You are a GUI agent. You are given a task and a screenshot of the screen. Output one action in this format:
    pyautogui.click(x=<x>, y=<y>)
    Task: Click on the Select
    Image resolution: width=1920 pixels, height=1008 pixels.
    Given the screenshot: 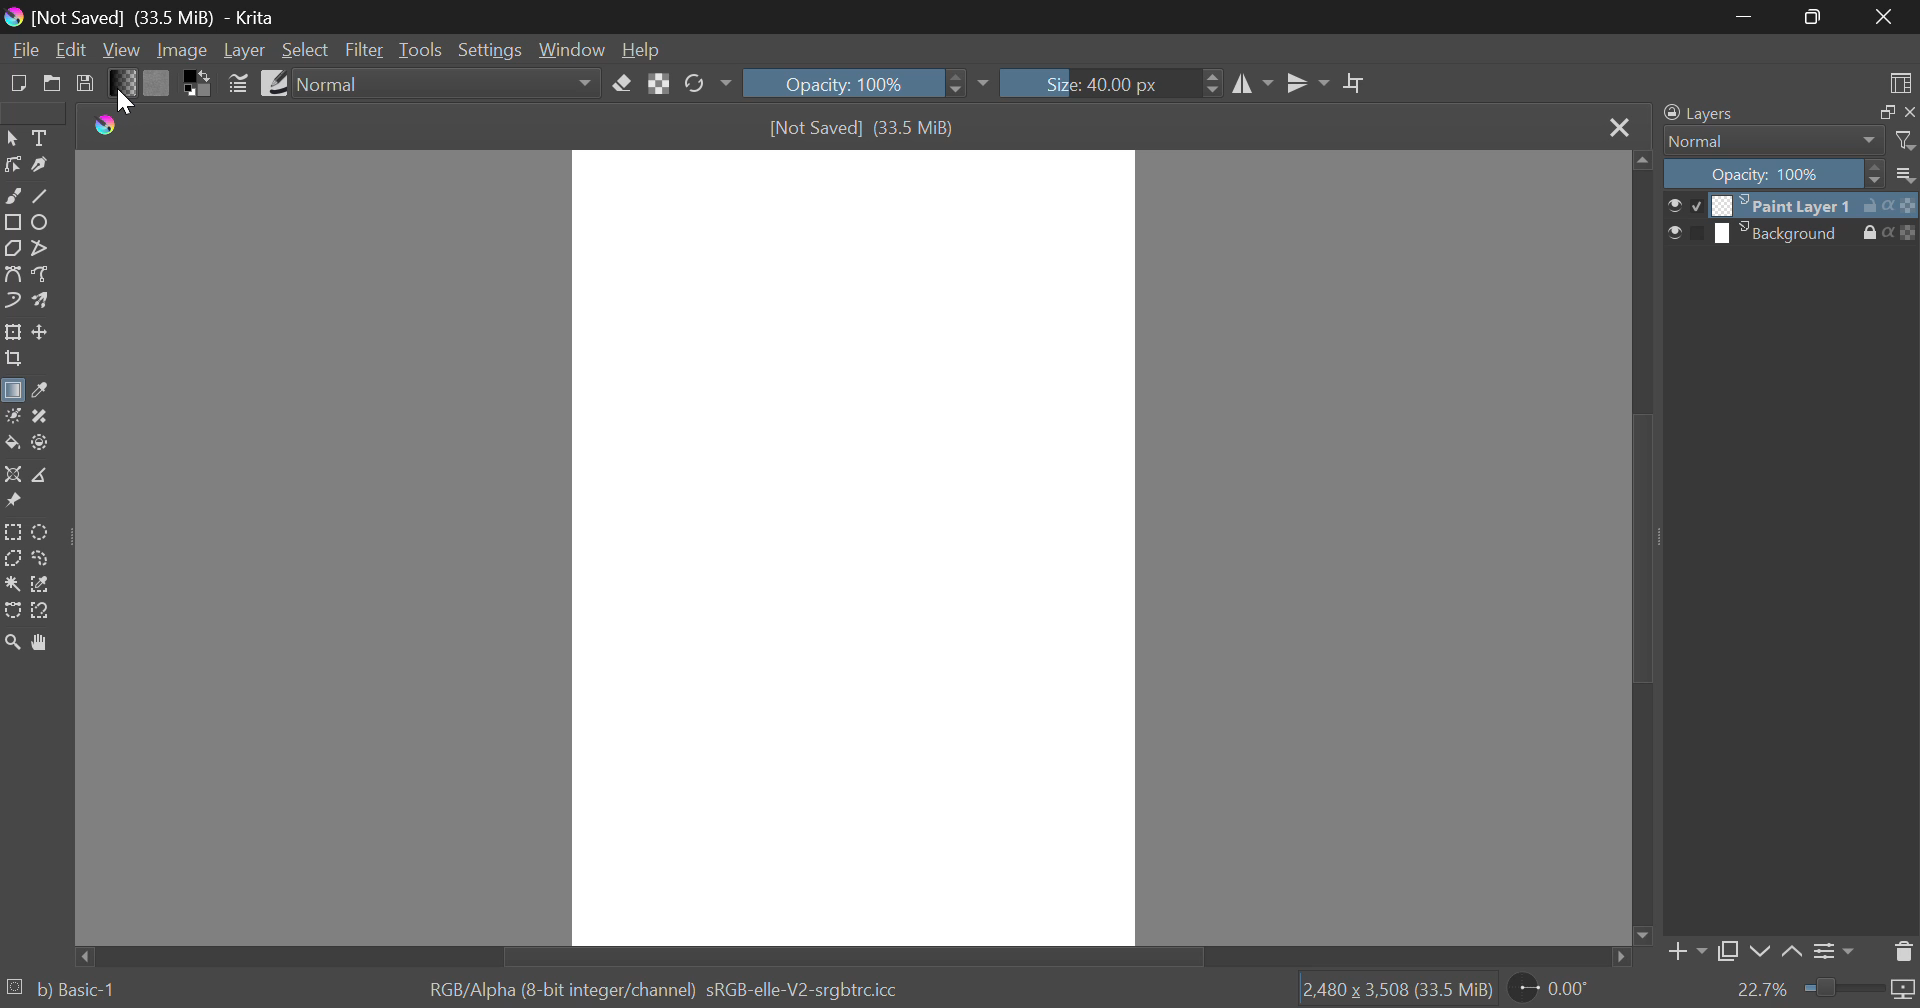 What is the action you would take?
    pyautogui.click(x=12, y=136)
    